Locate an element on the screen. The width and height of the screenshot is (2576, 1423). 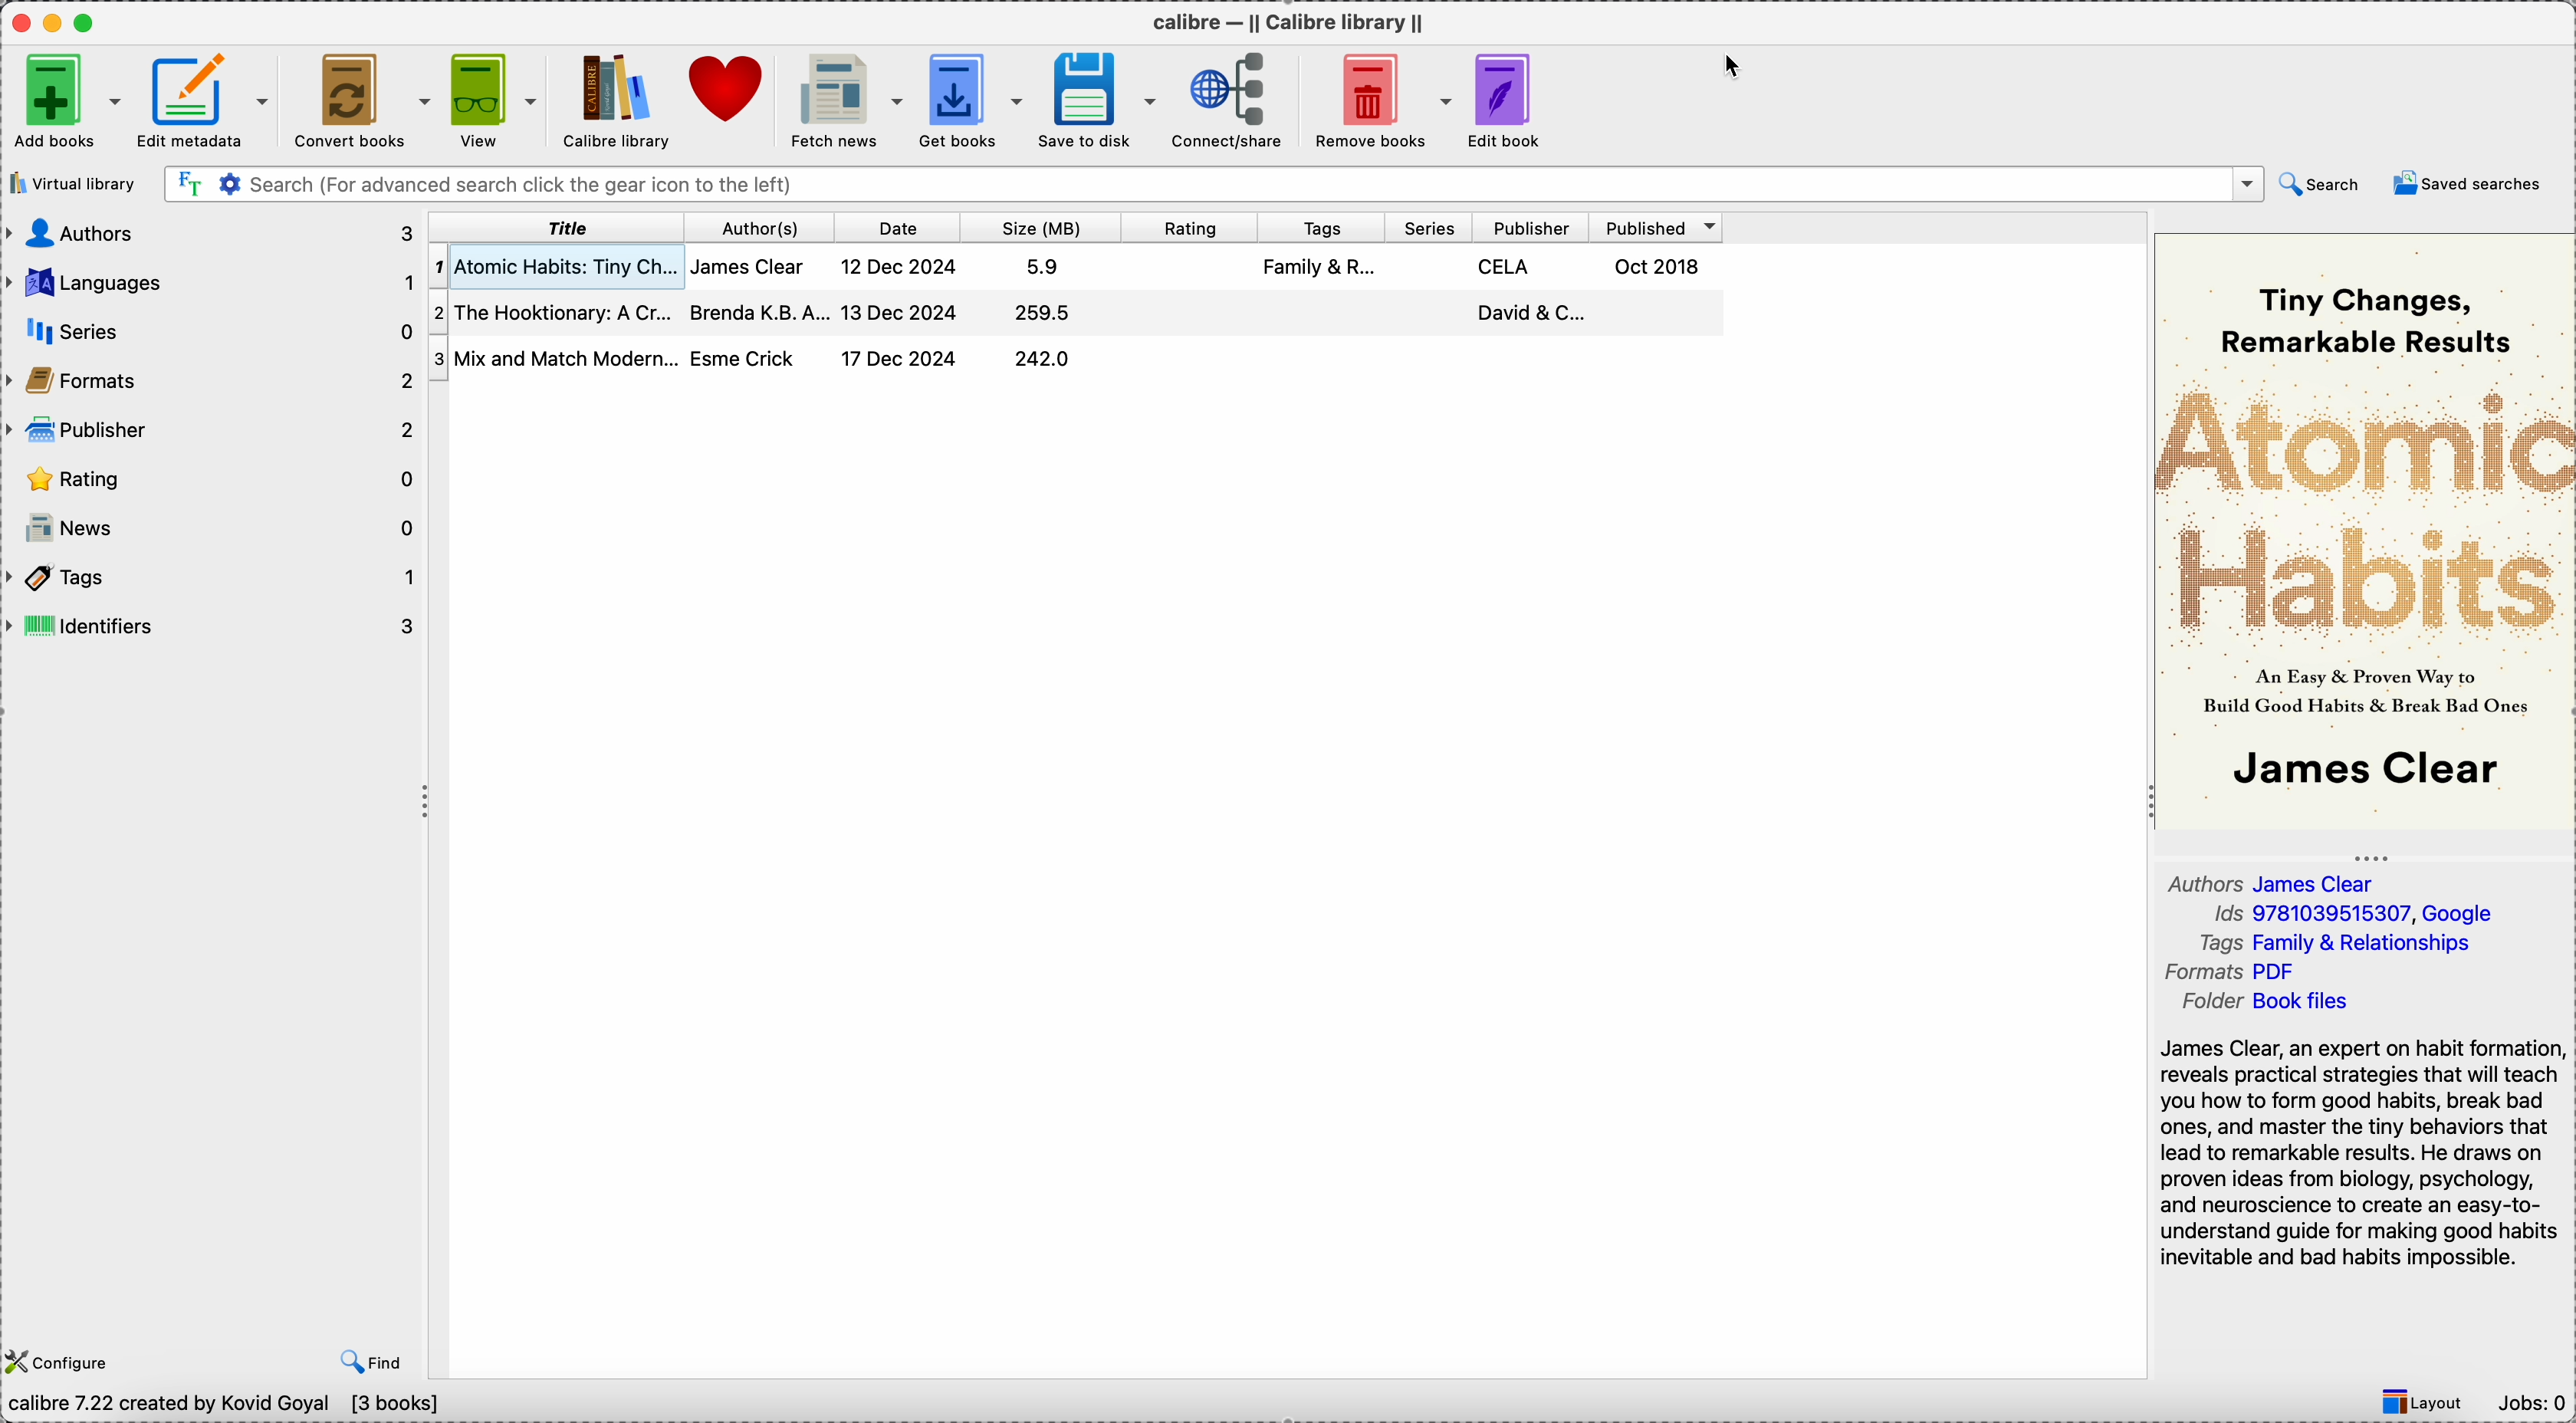
save to disk is located at coordinates (1096, 101).